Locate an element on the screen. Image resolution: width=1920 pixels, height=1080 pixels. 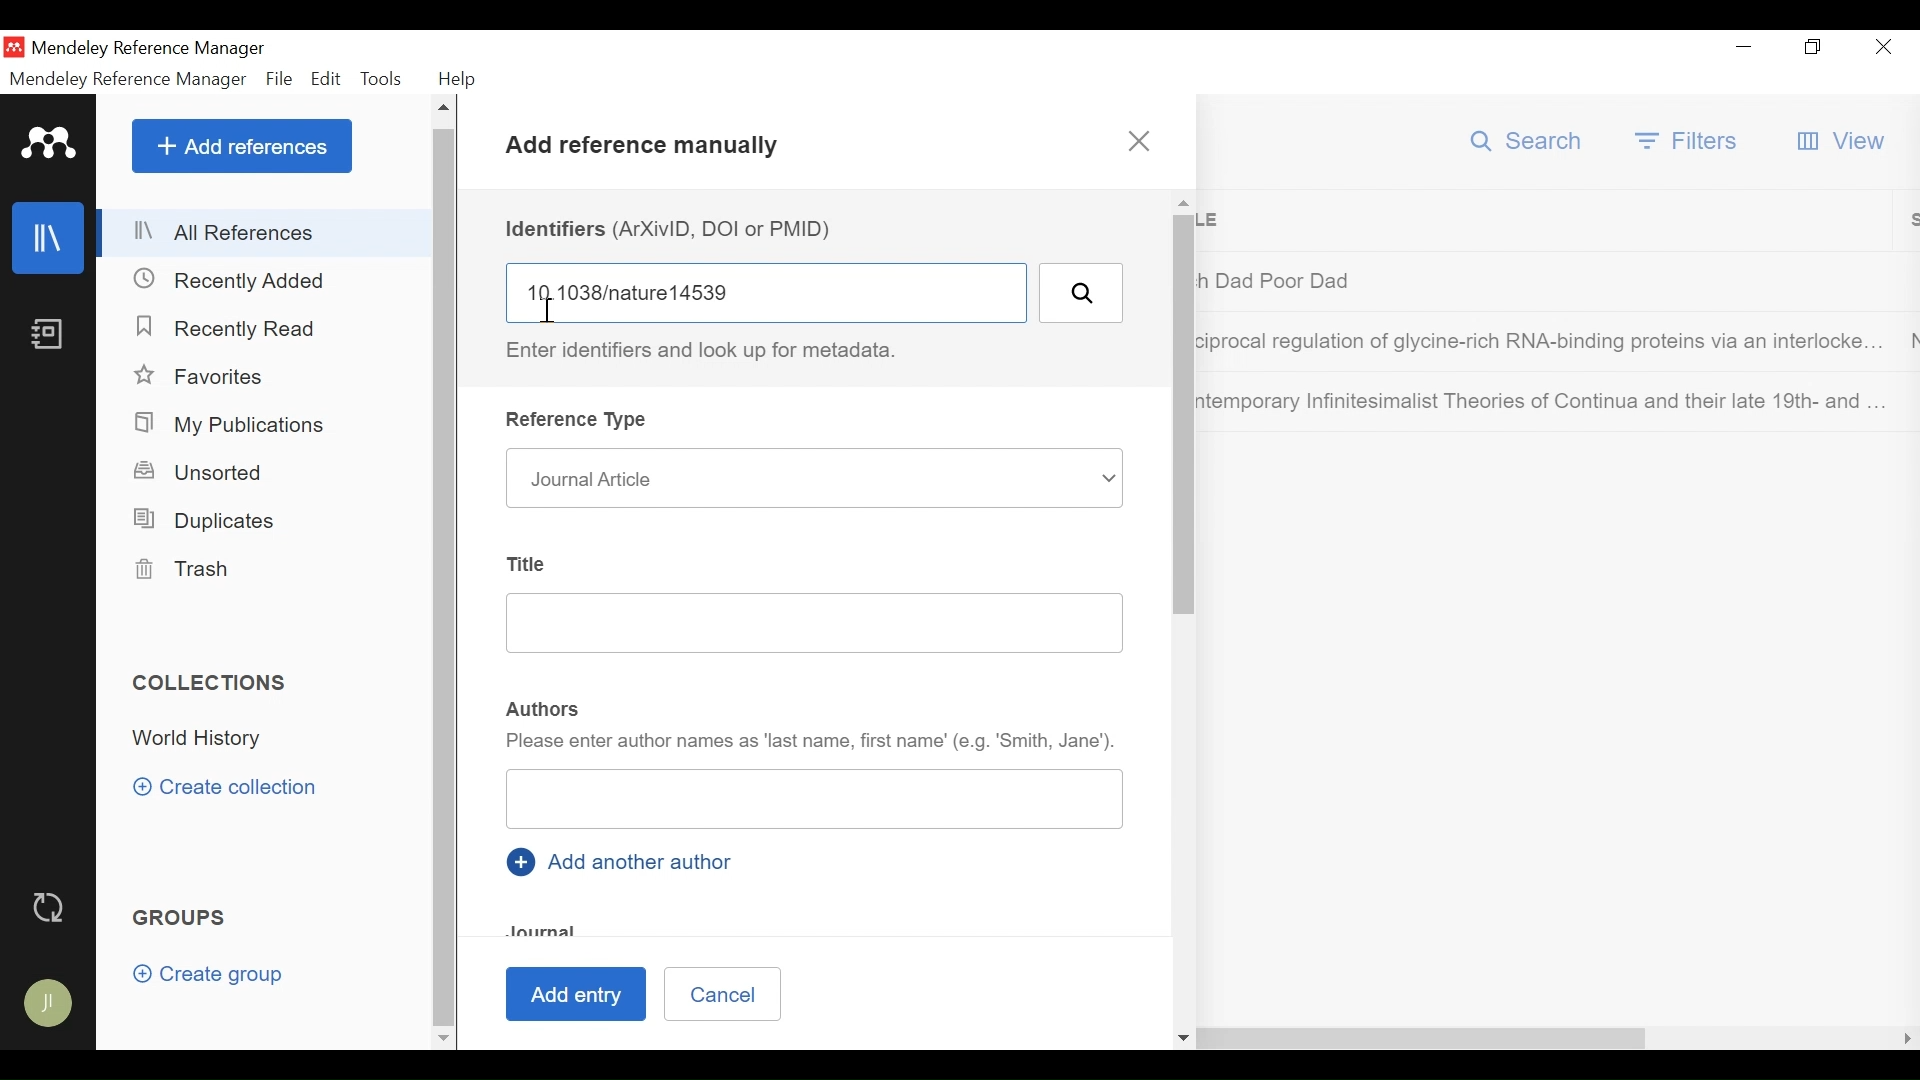
Create group is located at coordinates (208, 975).